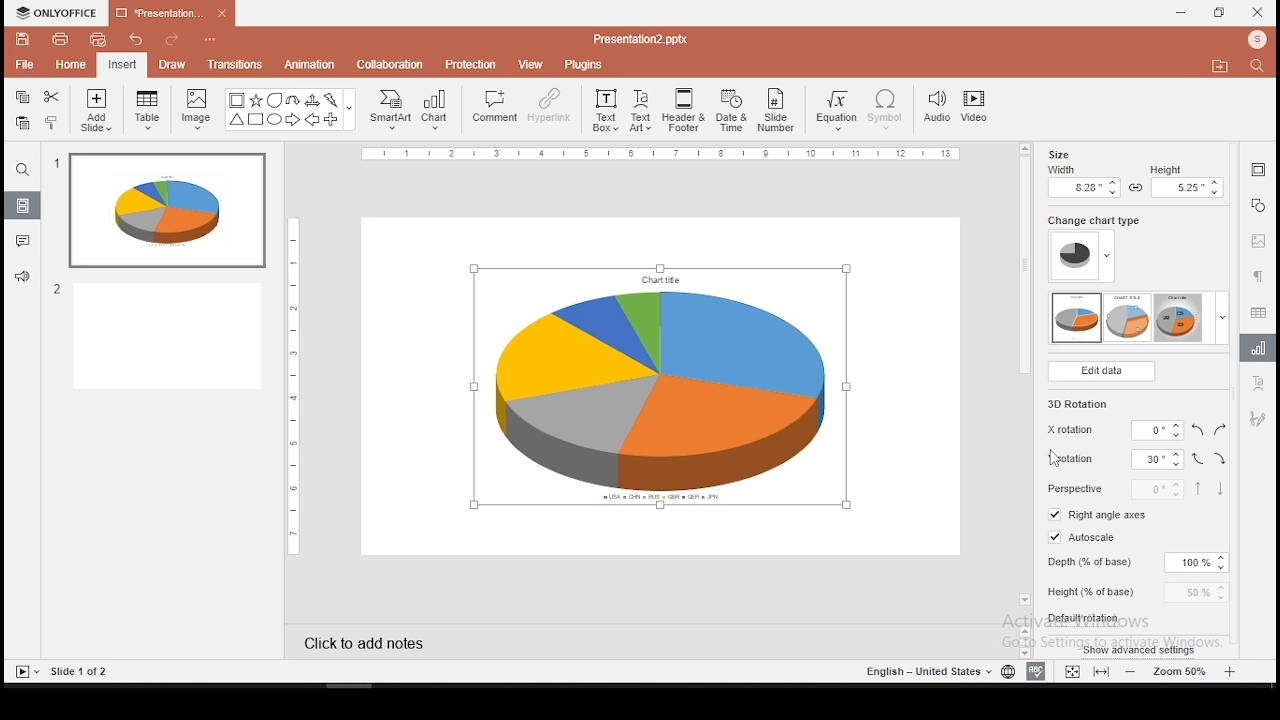  What do you see at coordinates (1256, 169) in the screenshot?
I see `slide settings` at bounding box center [1256, 169].